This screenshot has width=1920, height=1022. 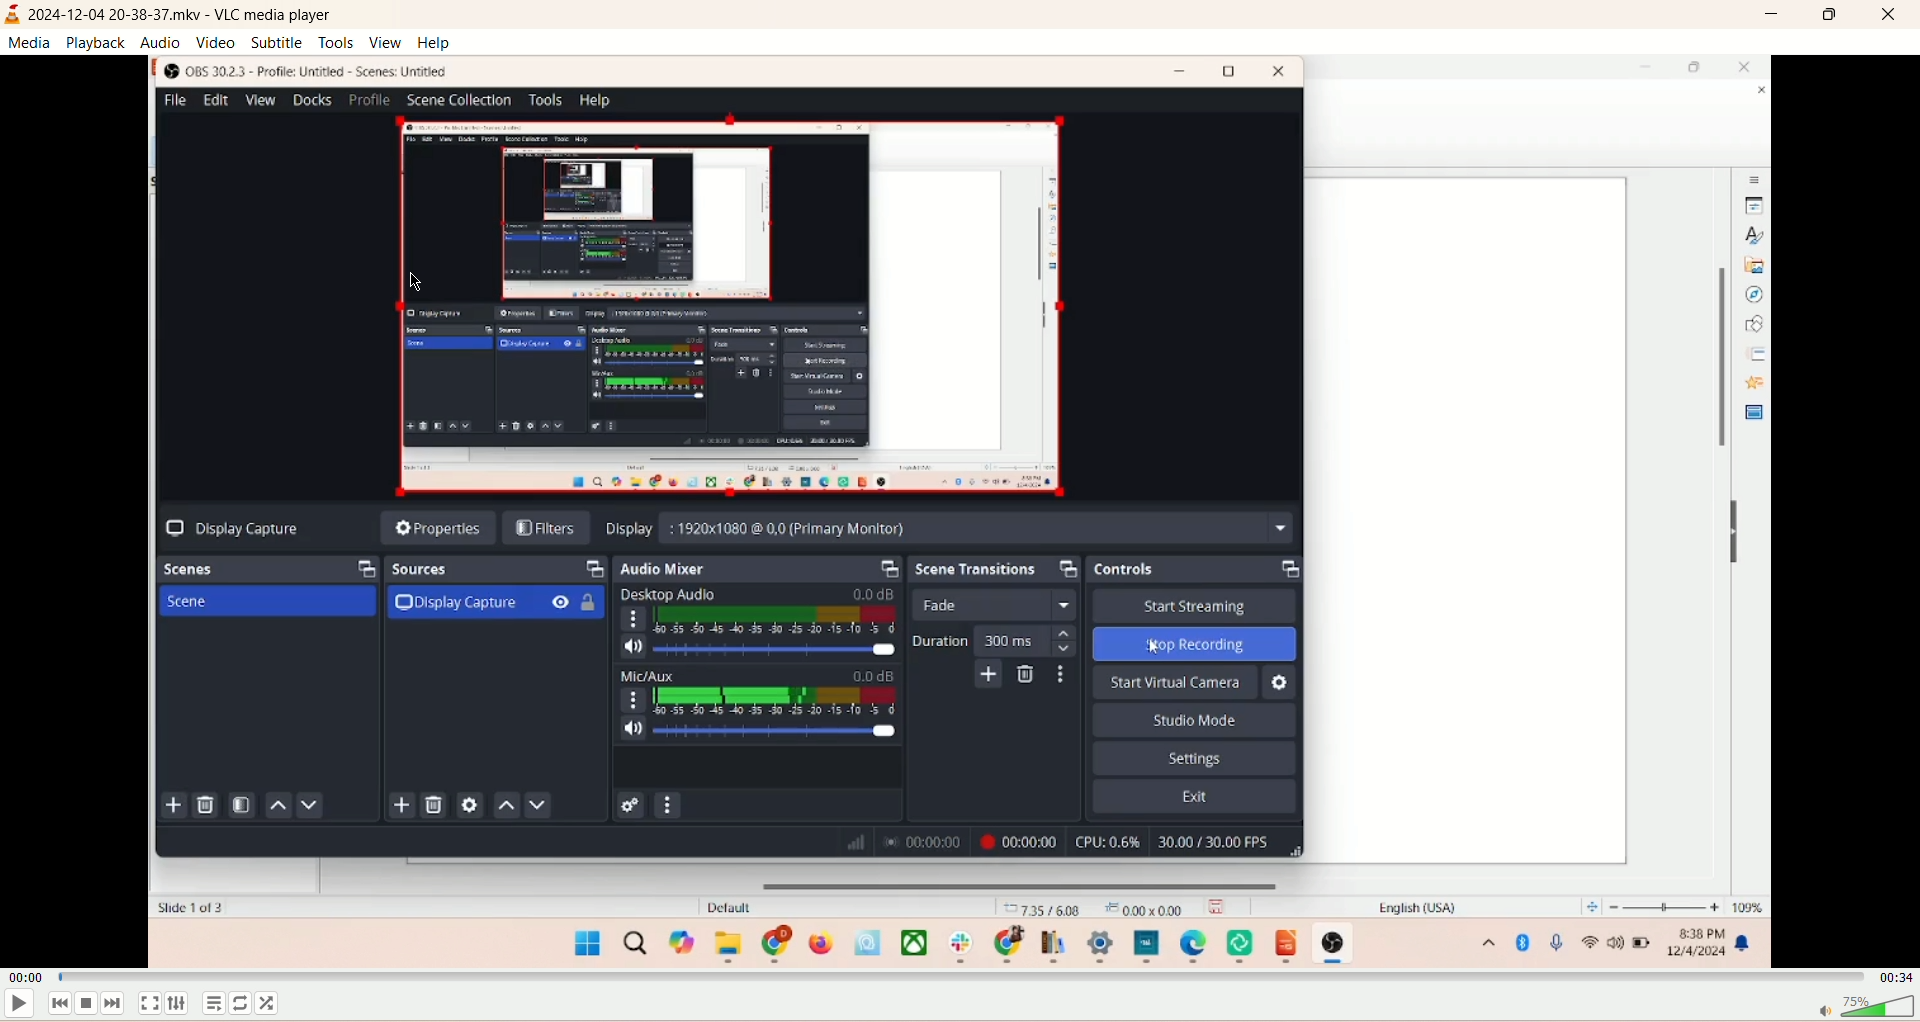 I want to click on next, so click(x=115, y=1004).